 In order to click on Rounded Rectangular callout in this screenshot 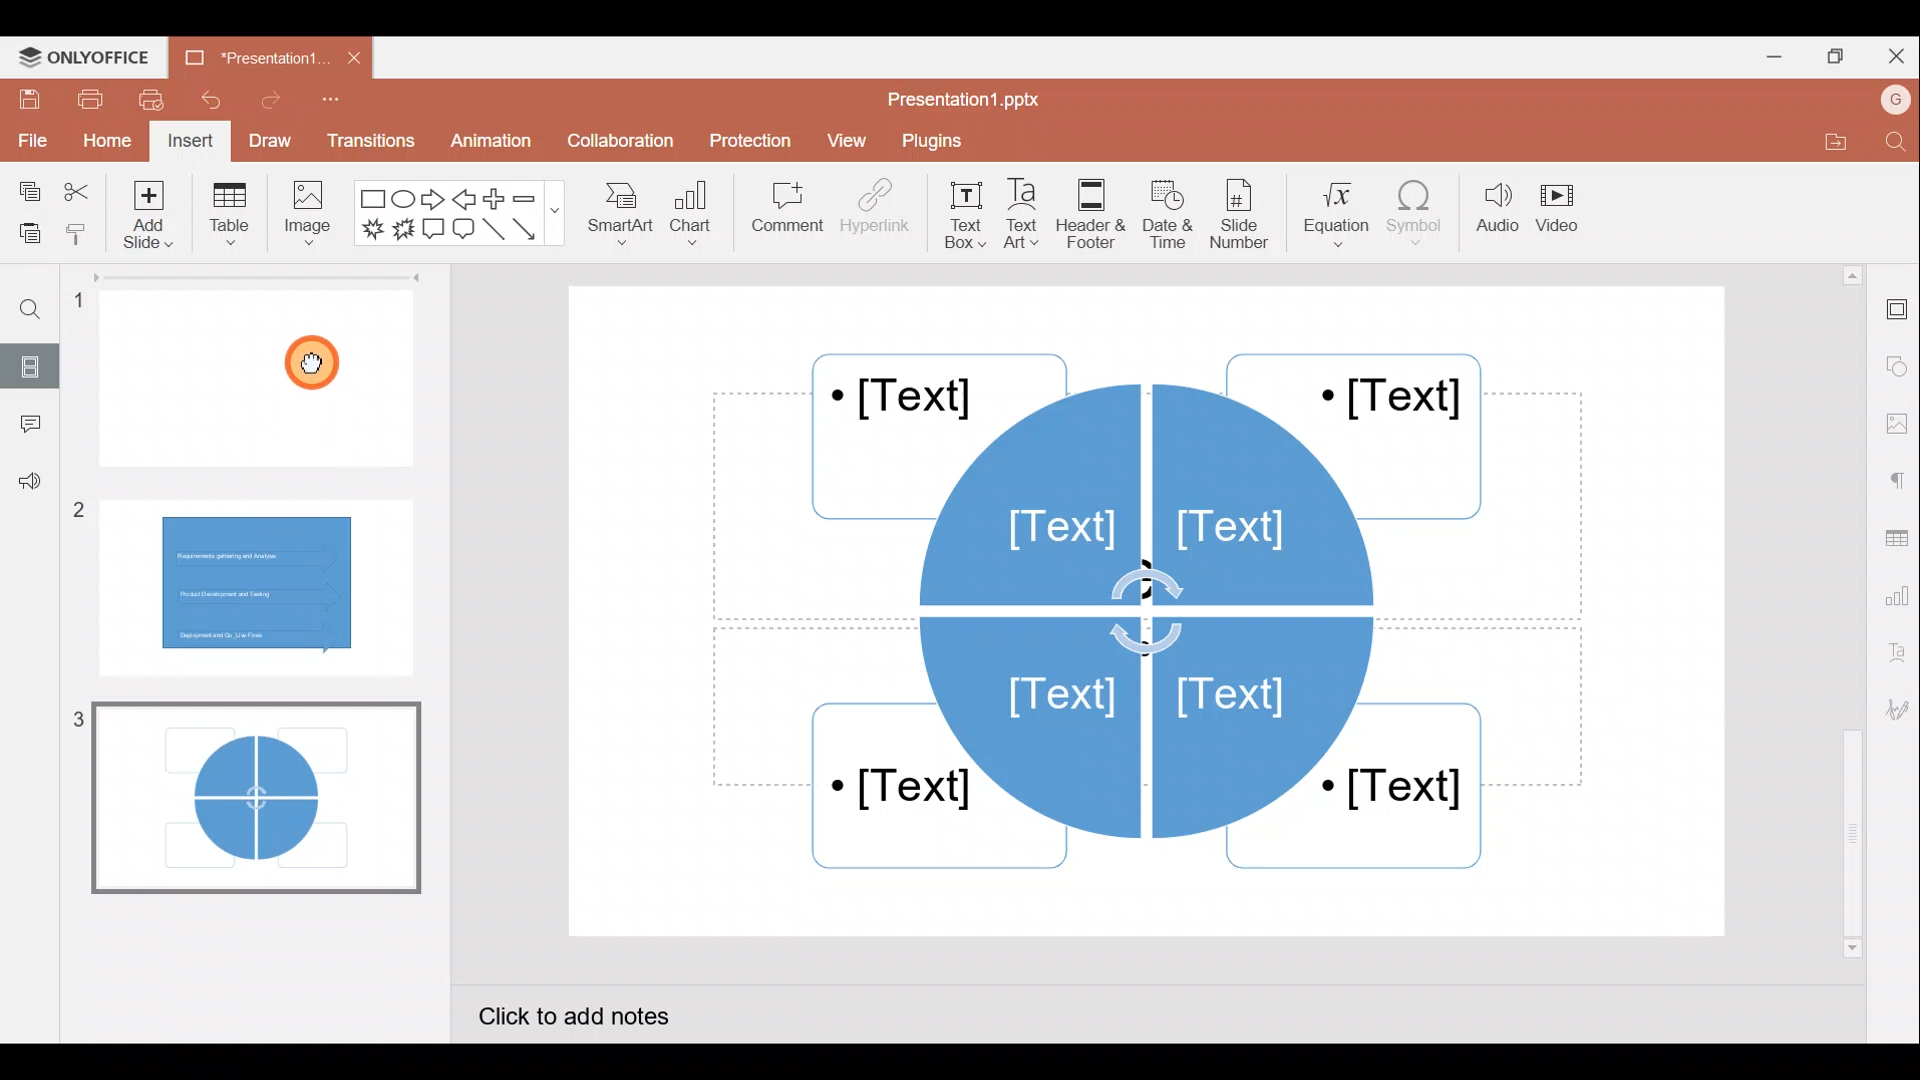, I will do `click(463, 232)`.